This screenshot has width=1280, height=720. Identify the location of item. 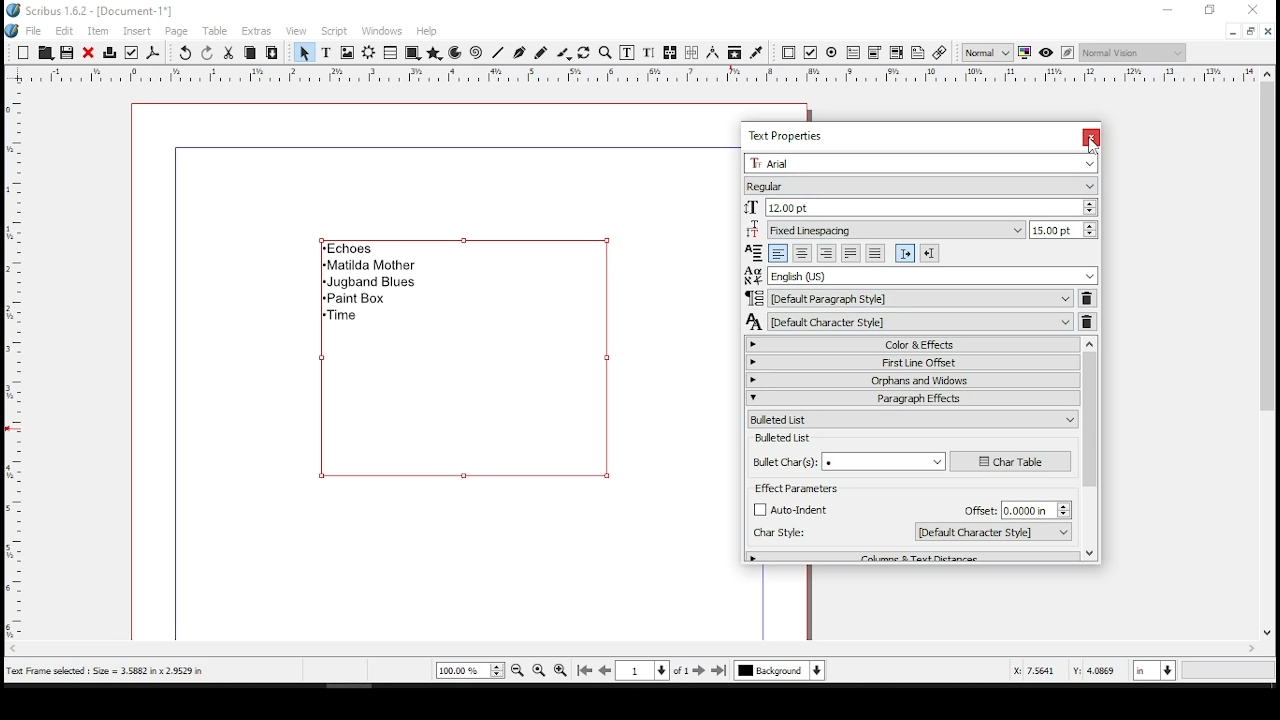
(97, 31).